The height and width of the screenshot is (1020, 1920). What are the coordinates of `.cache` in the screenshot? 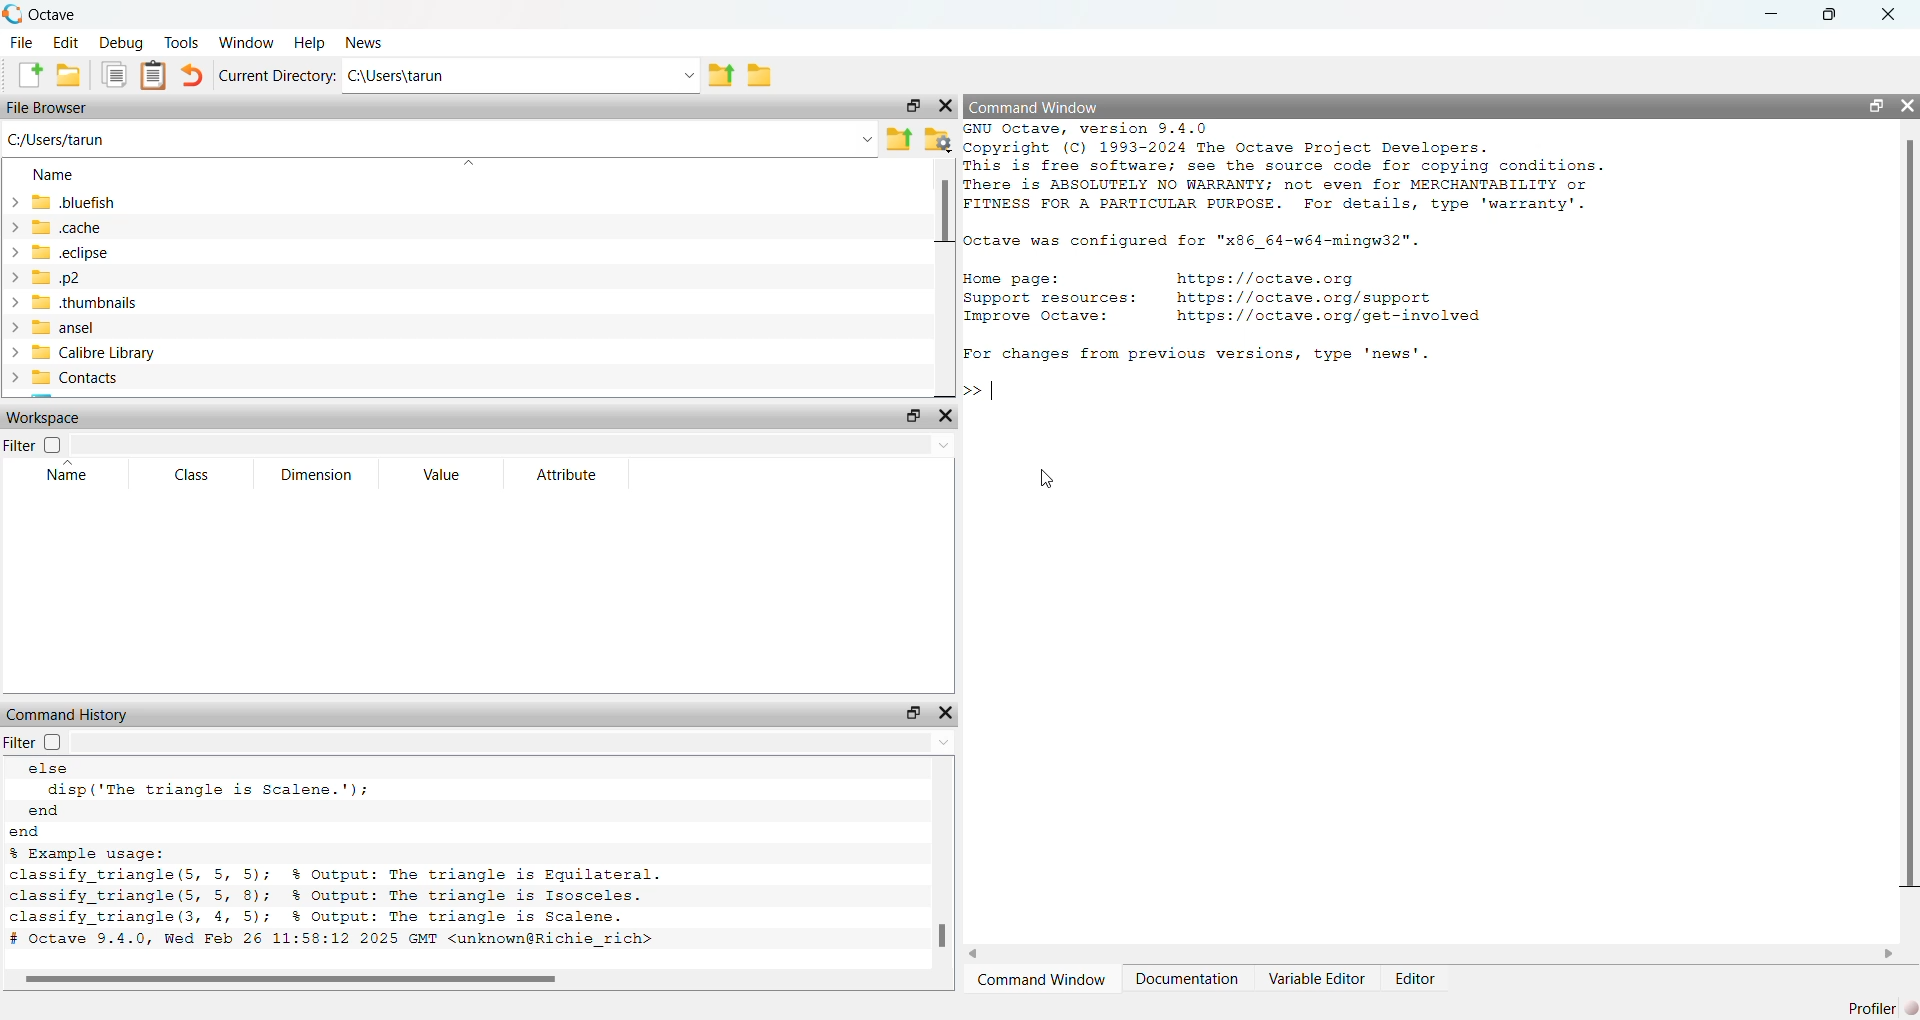 It's located at (64, 227).